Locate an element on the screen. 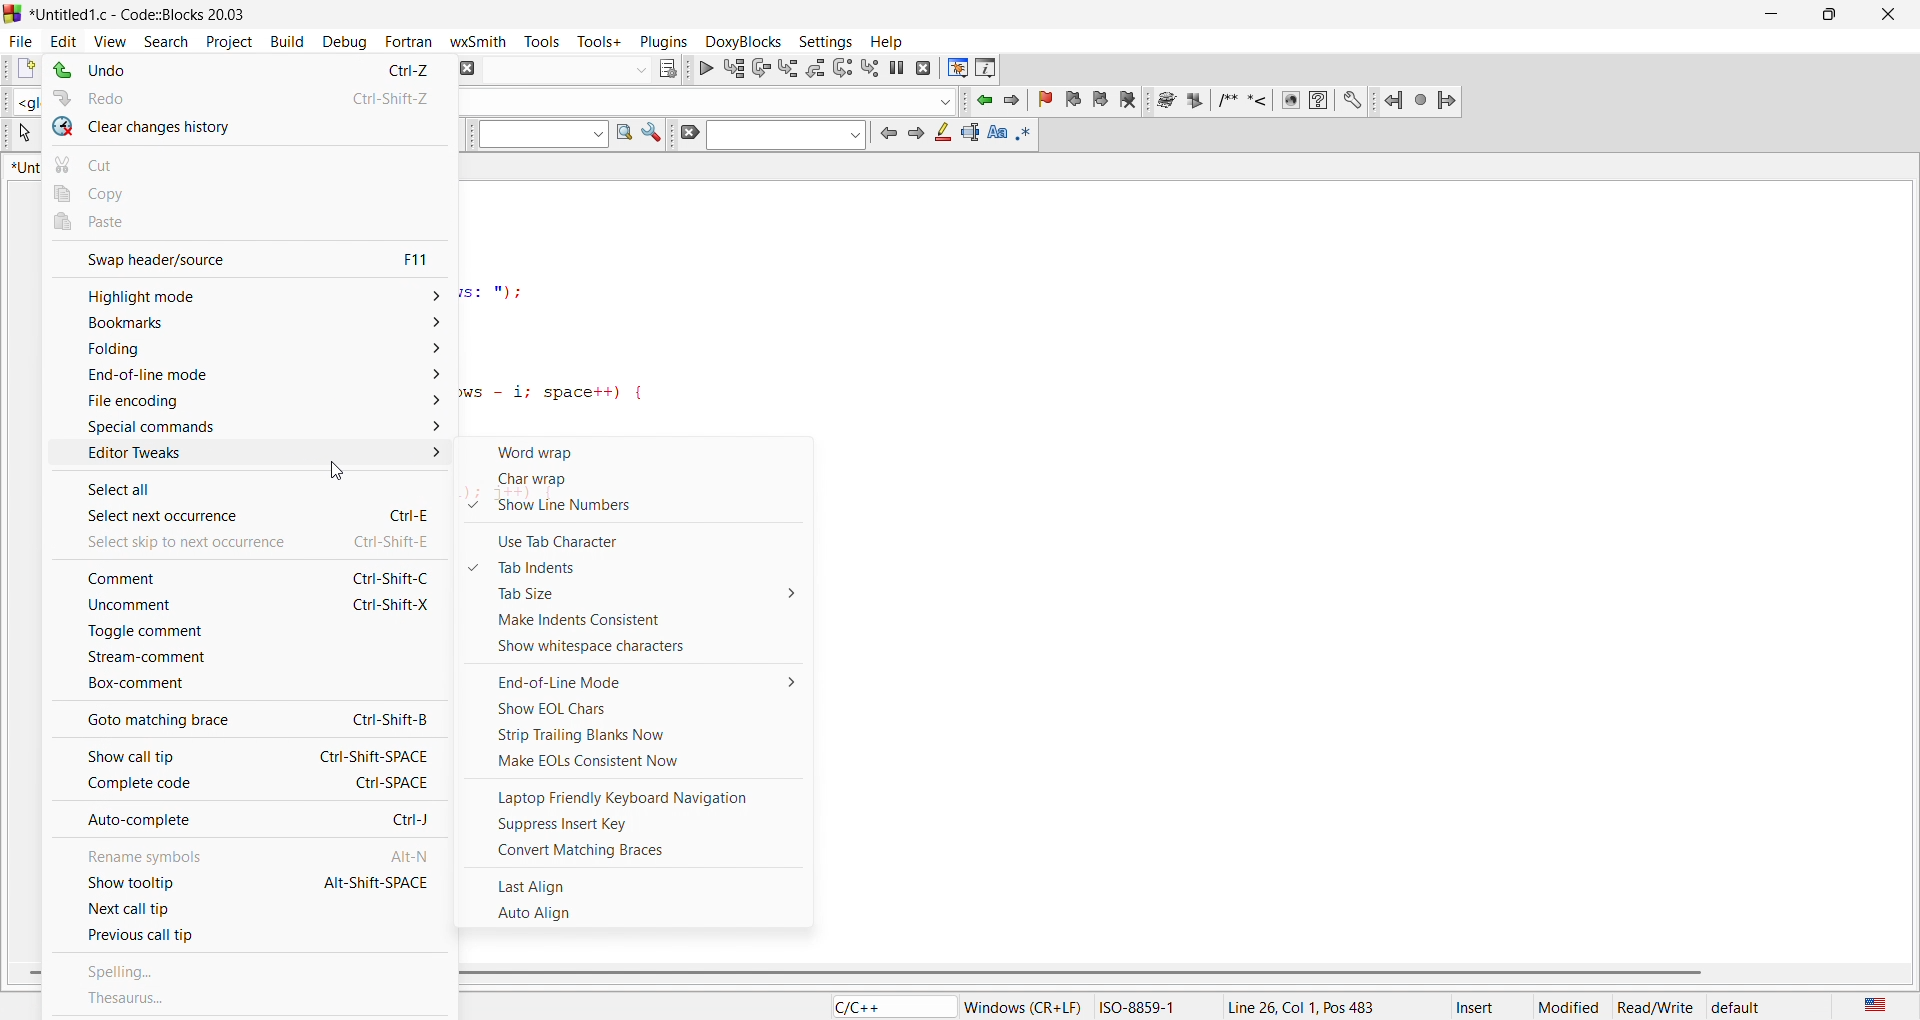 Image resolution: width=1920 pixels, height=1020 pixels. insert is located at coordinates (1482, 1005).